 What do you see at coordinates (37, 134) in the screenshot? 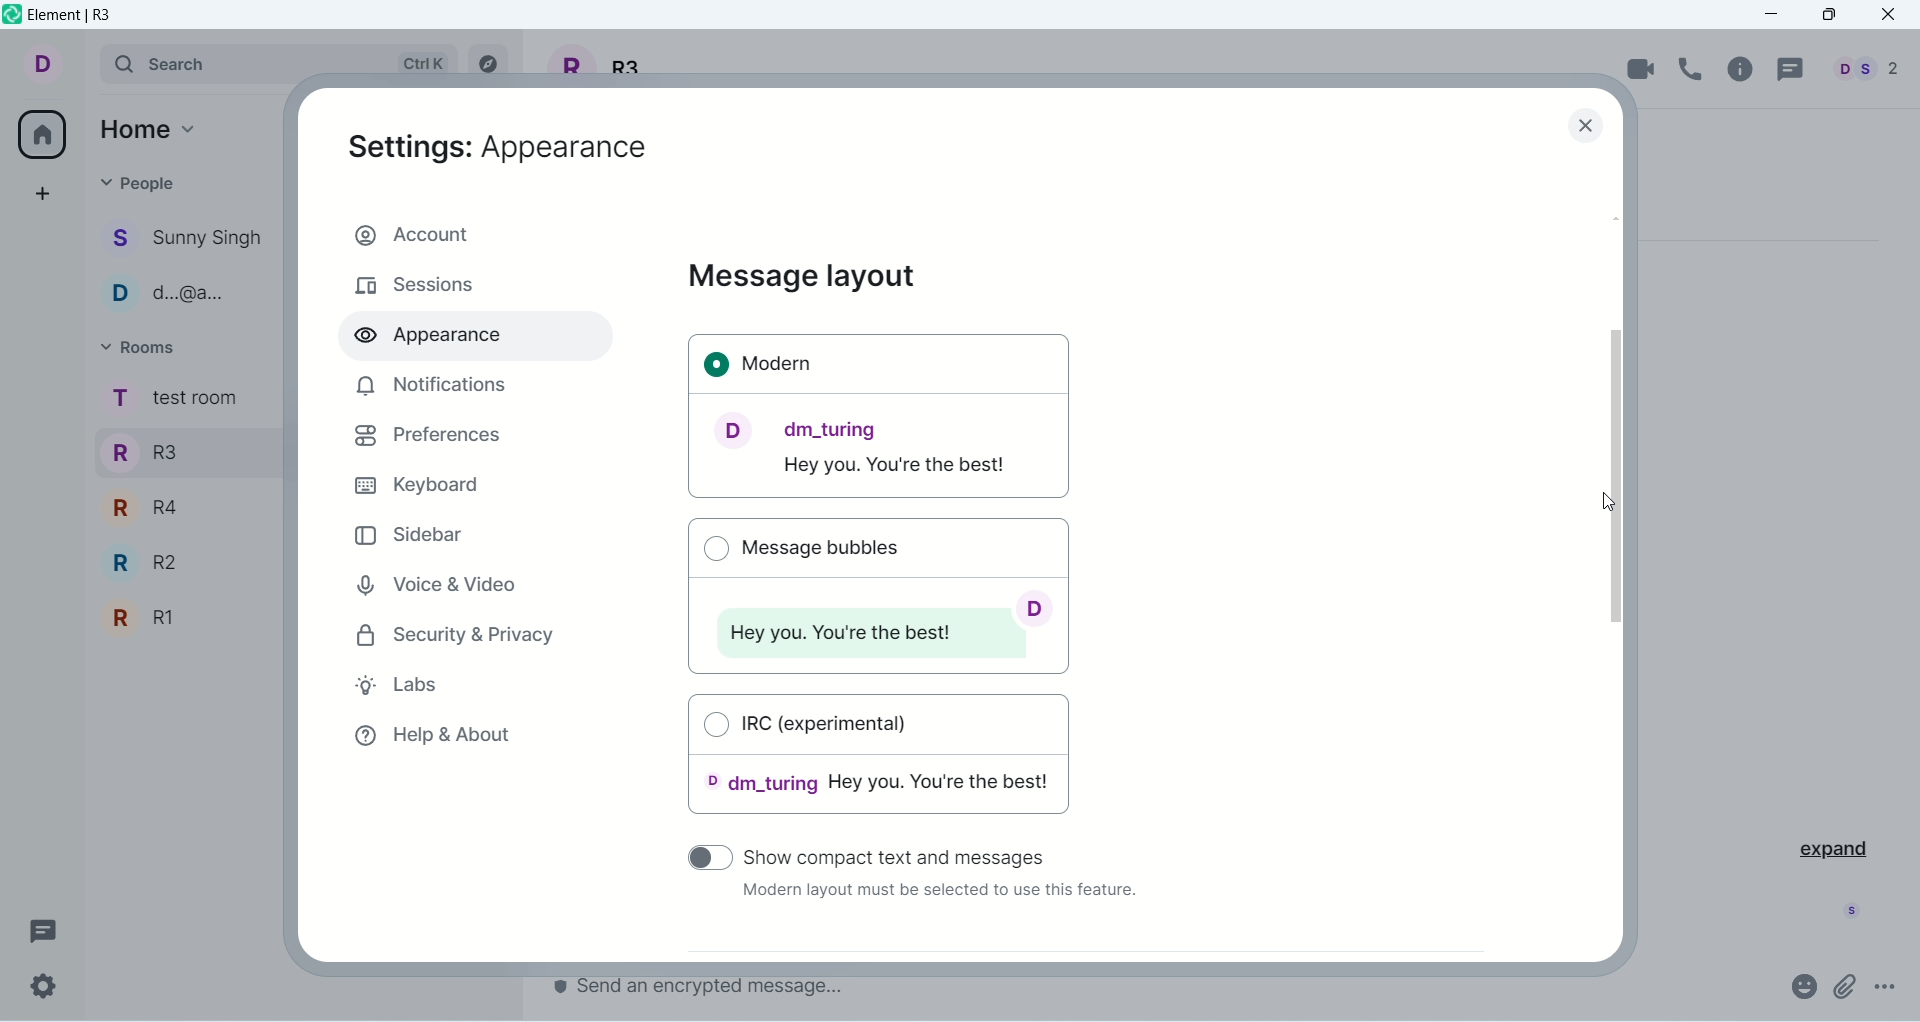
I see `all rooms` at bounding box center [37, 134].